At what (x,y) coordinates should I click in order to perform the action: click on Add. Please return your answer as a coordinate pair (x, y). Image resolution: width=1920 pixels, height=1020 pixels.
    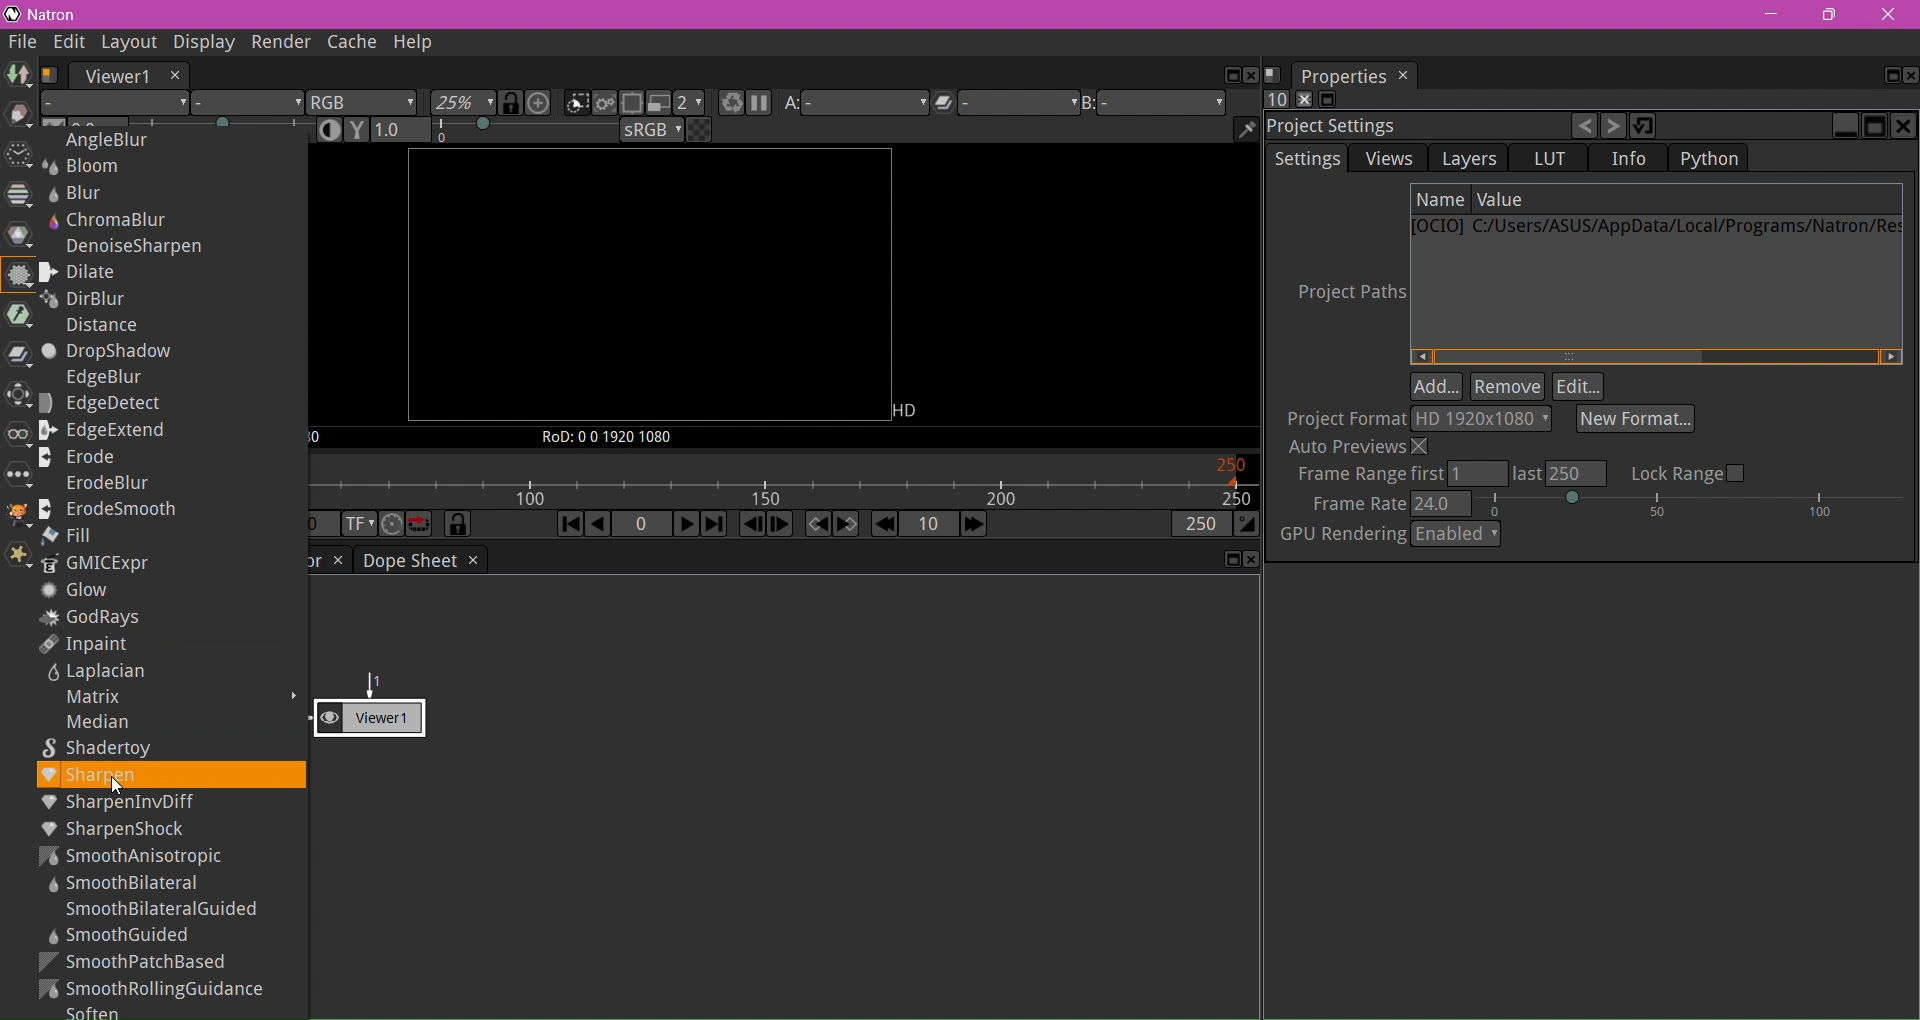
    Looking at the image, I should click on (1438, 388).